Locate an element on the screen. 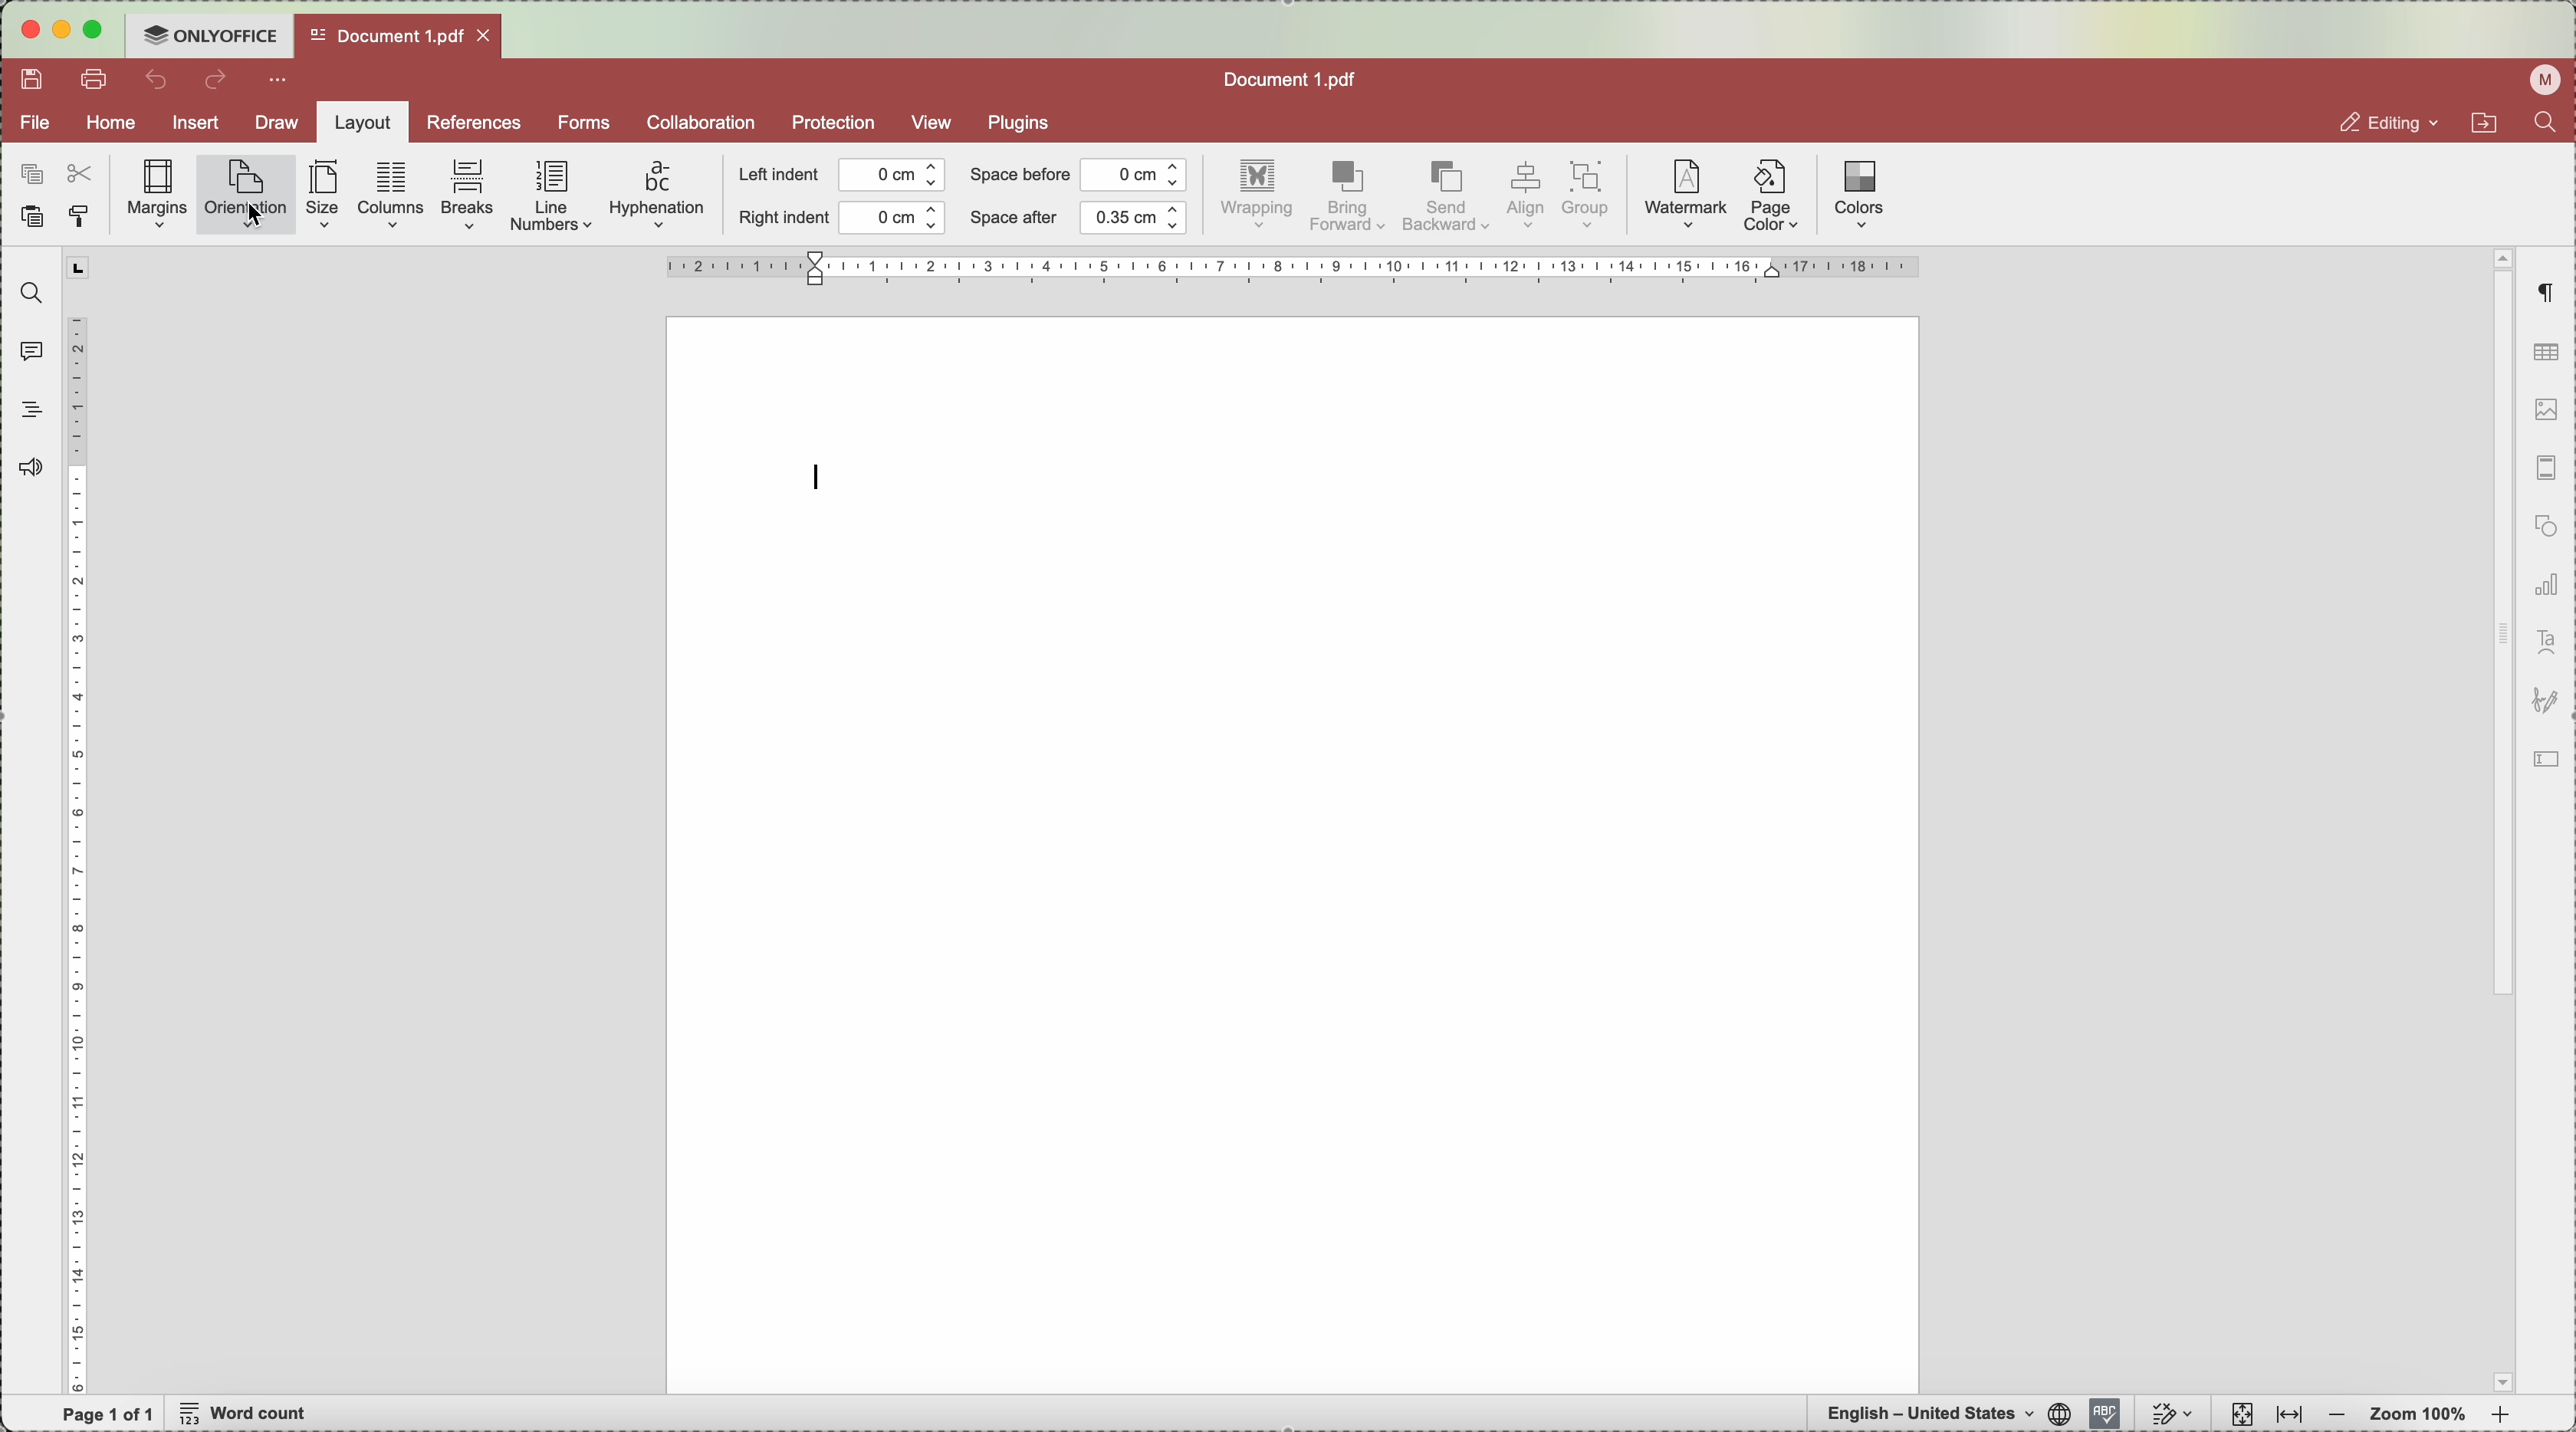 This screenshot has width=2576, height=1432. bring foward is located at coordinates (1349, 197).